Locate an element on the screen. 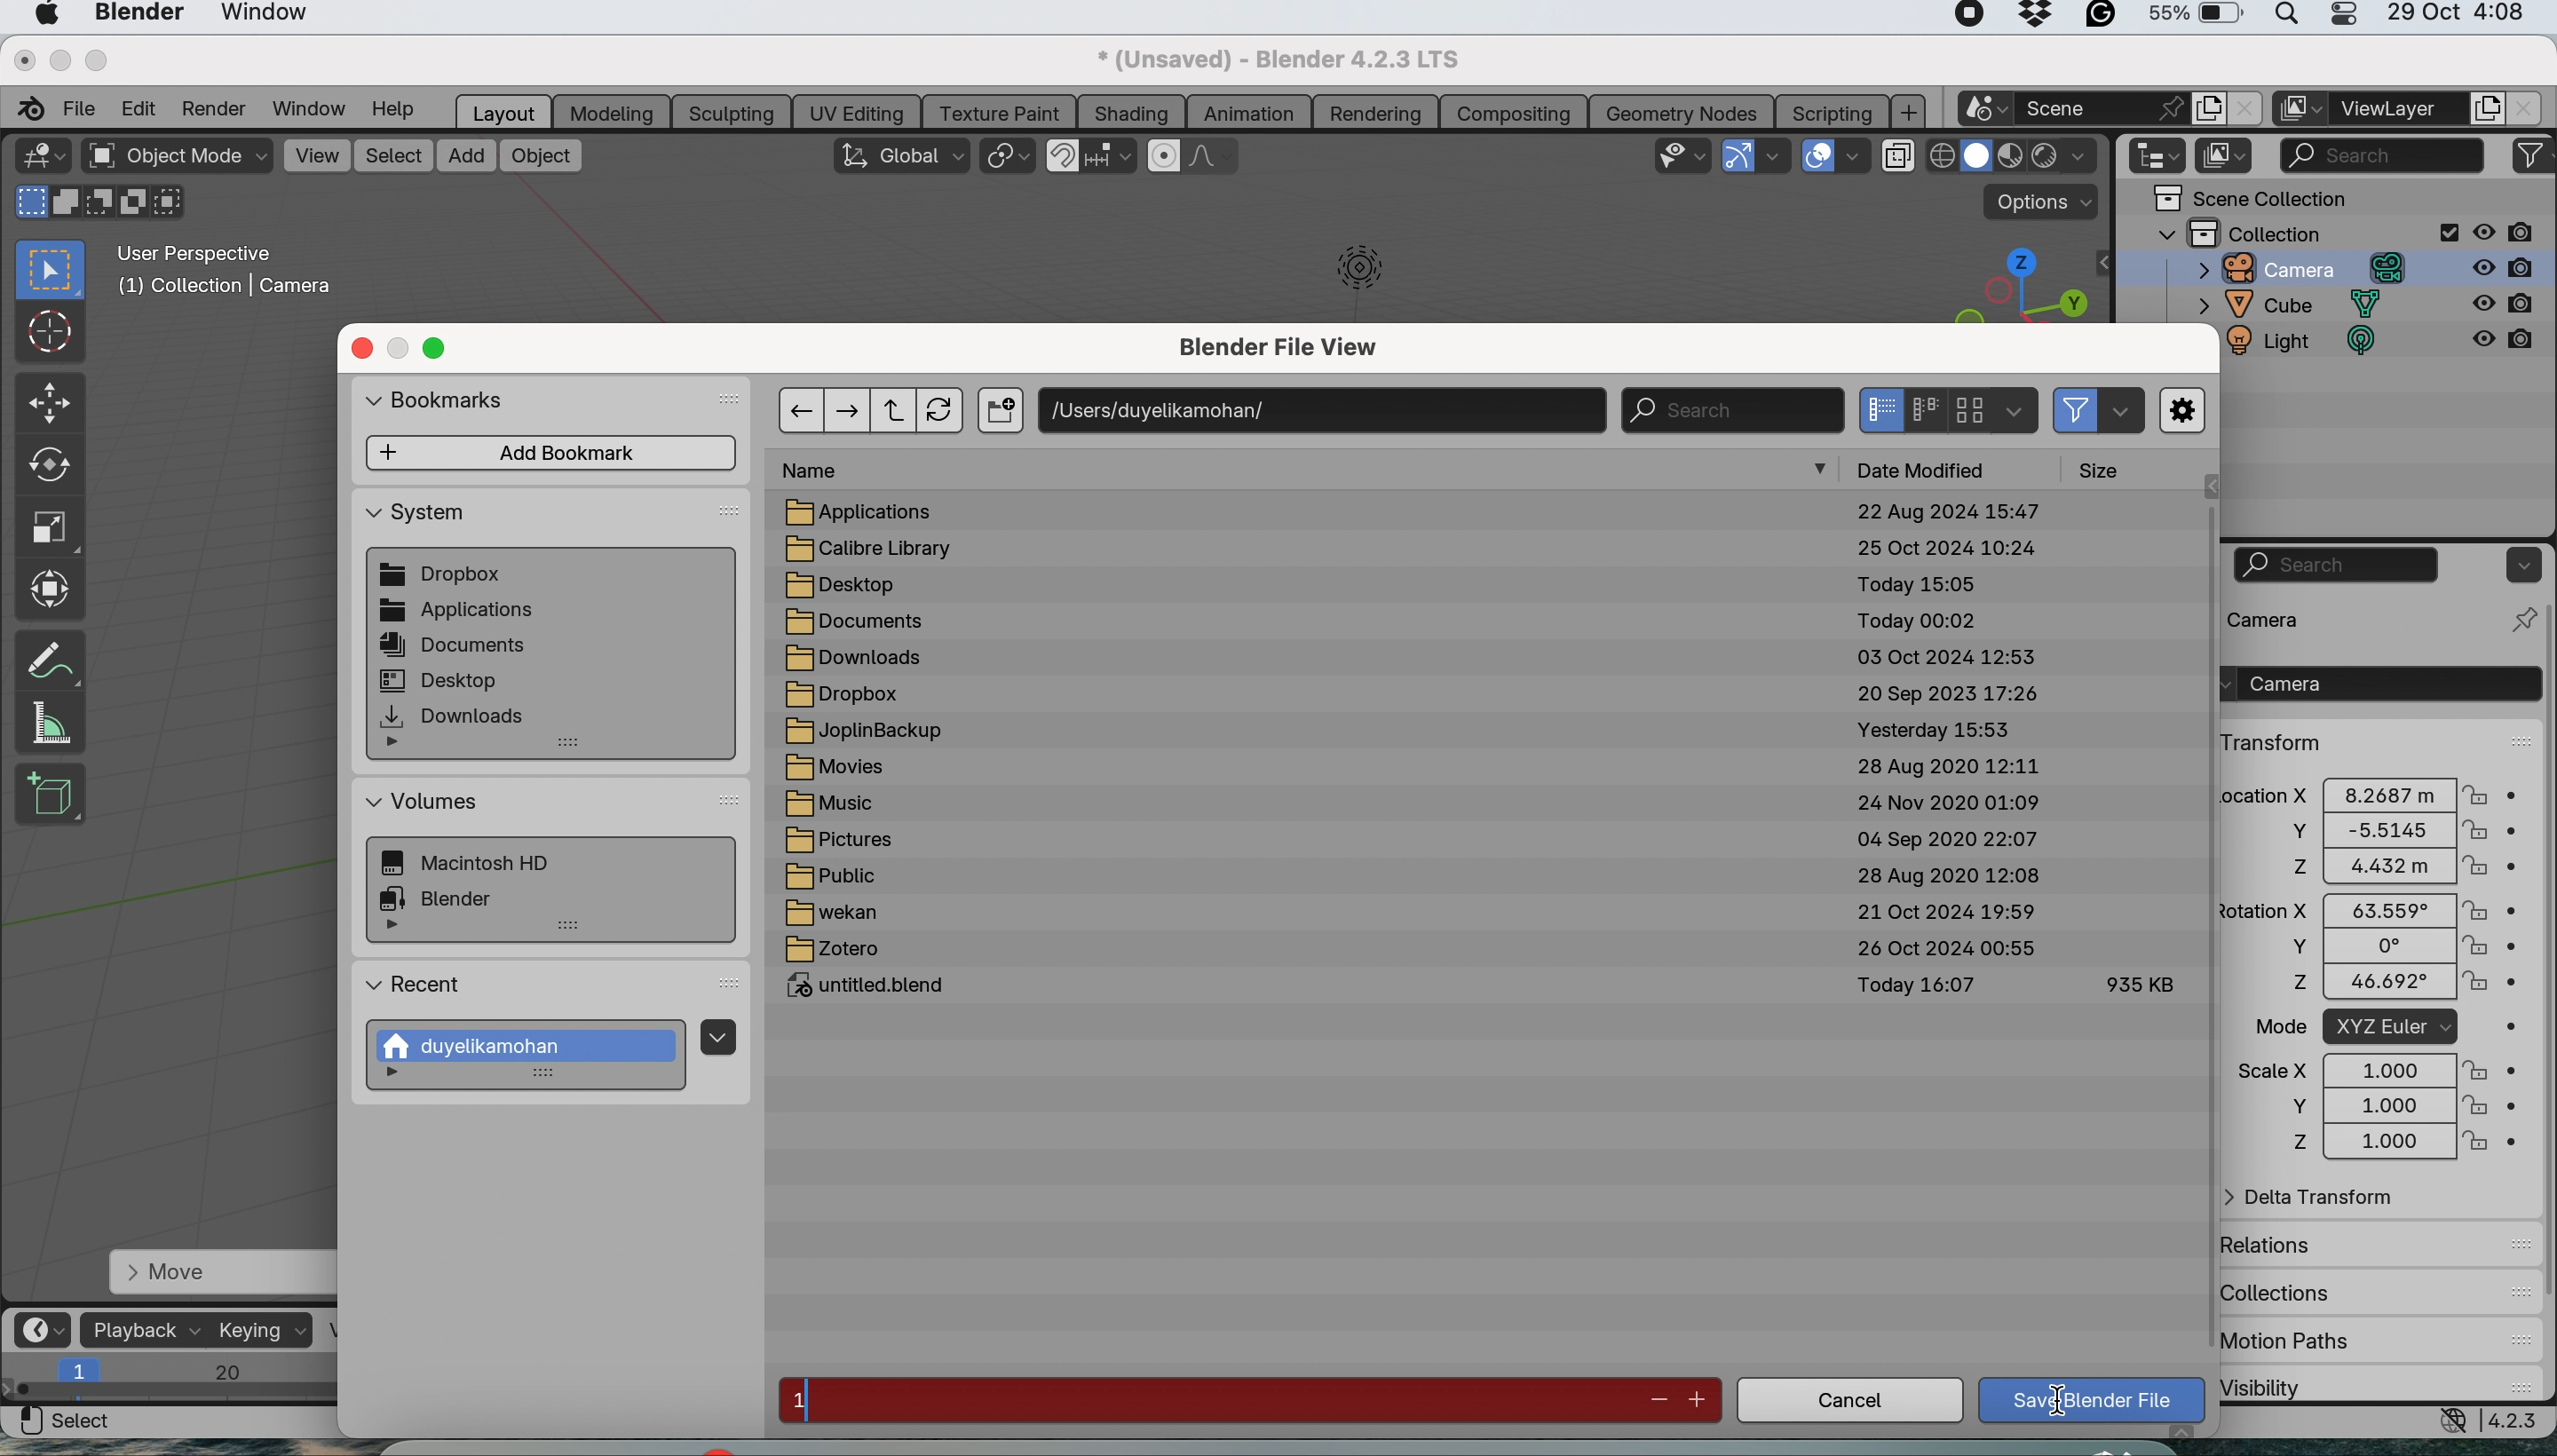 The width and height of the screenshot is (2557, 1456). control center is located at coordinates (2341, 17).